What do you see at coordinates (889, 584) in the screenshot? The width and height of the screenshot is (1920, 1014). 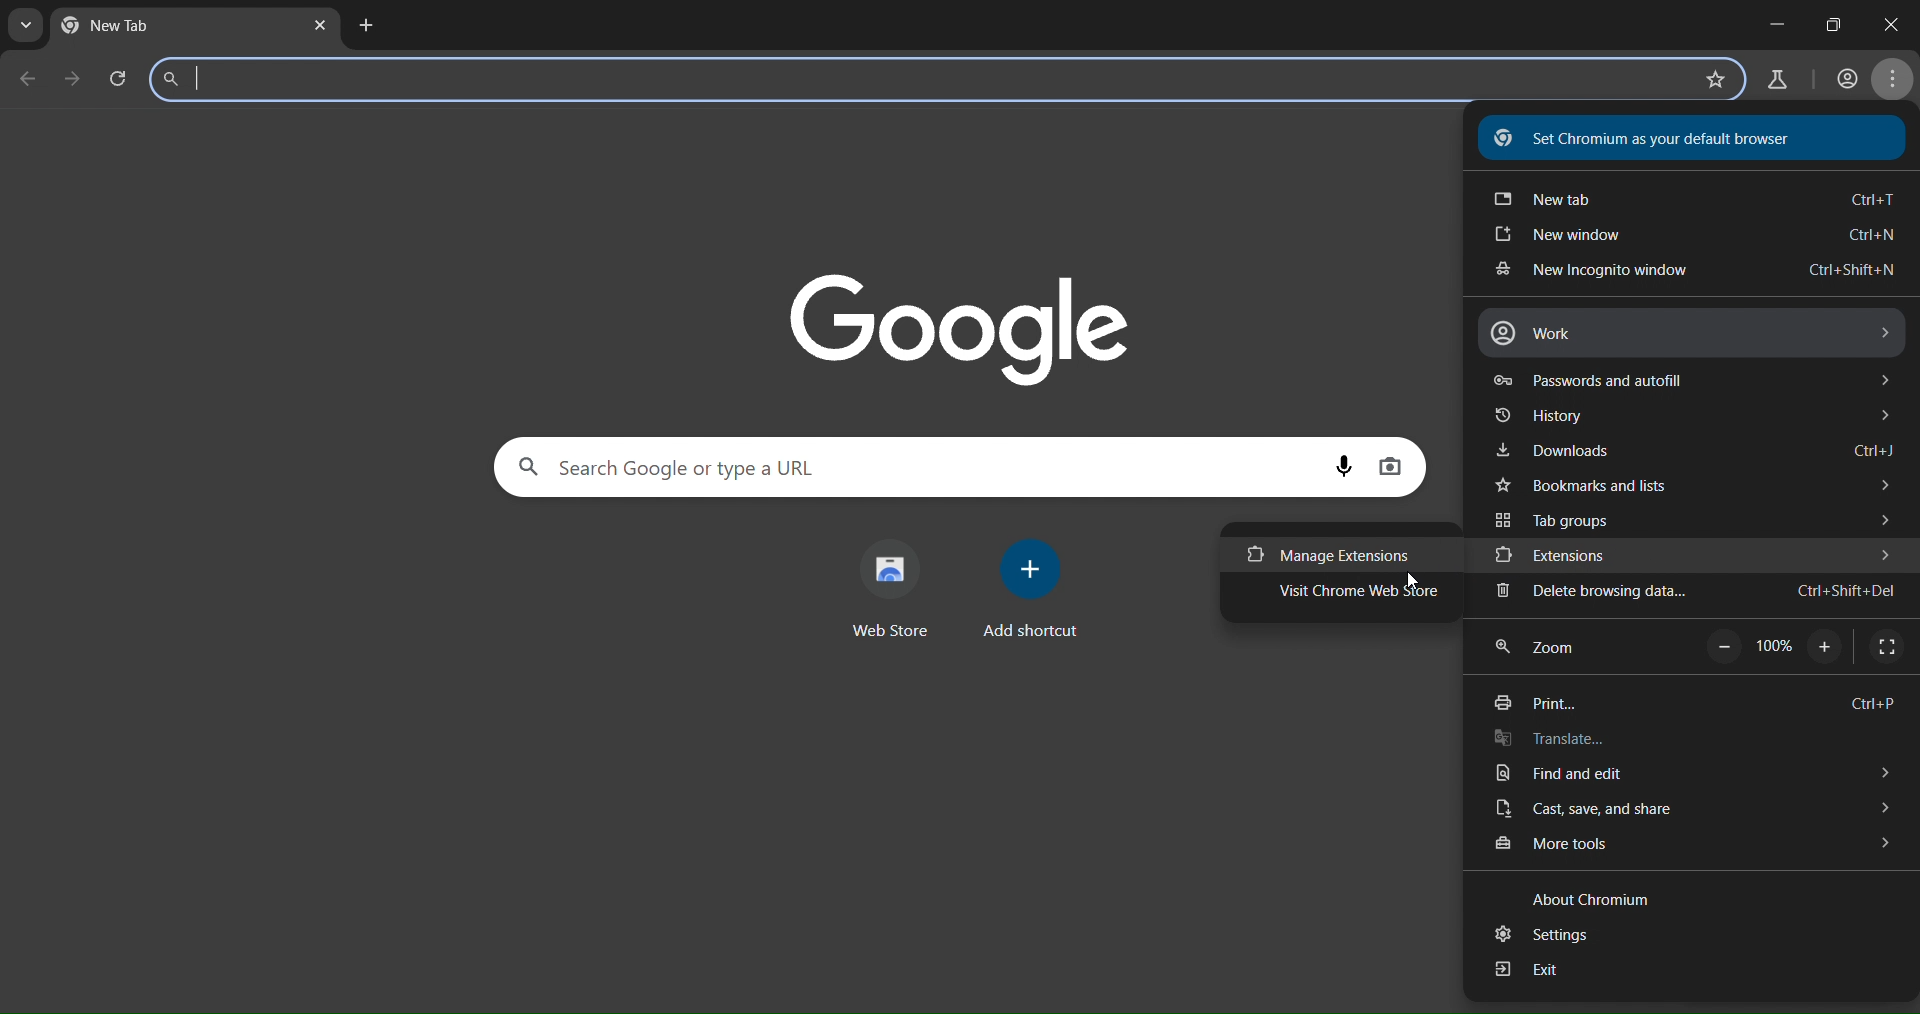 I see `web store` at bounding box center [889, 584].